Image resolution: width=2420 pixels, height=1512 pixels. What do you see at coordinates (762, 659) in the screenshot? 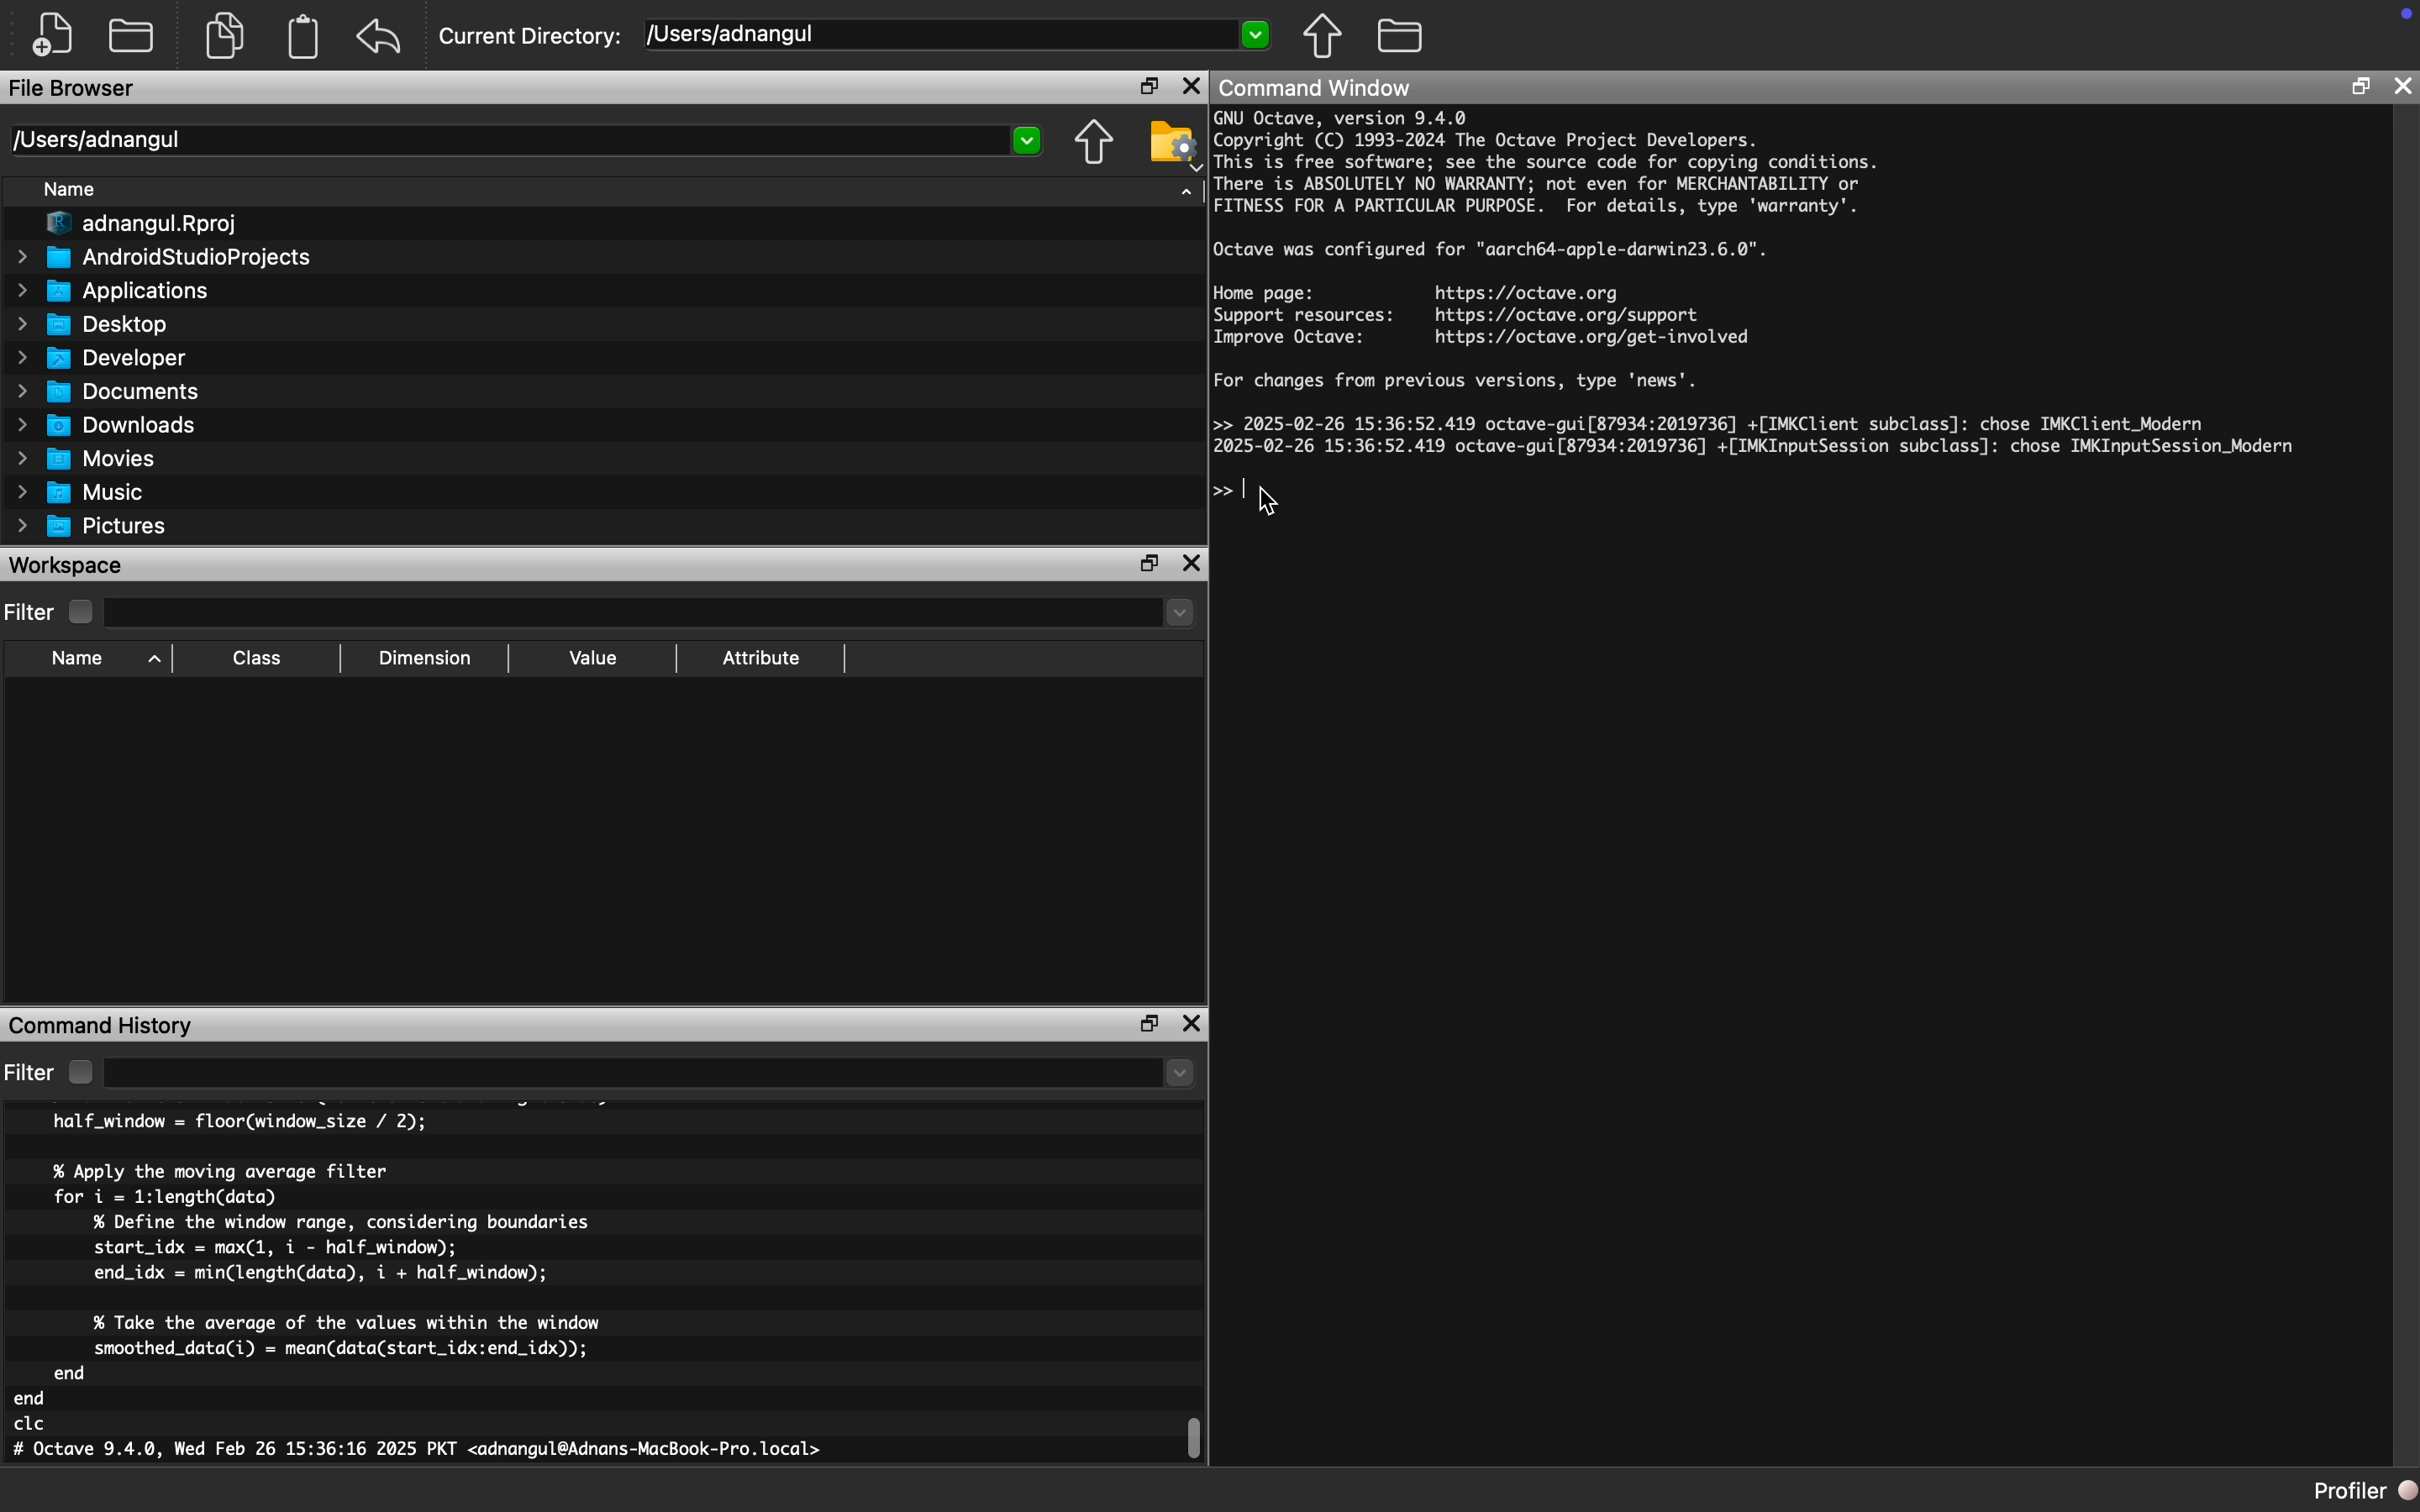
I see `Attribute` at bounding box center [762, 659].